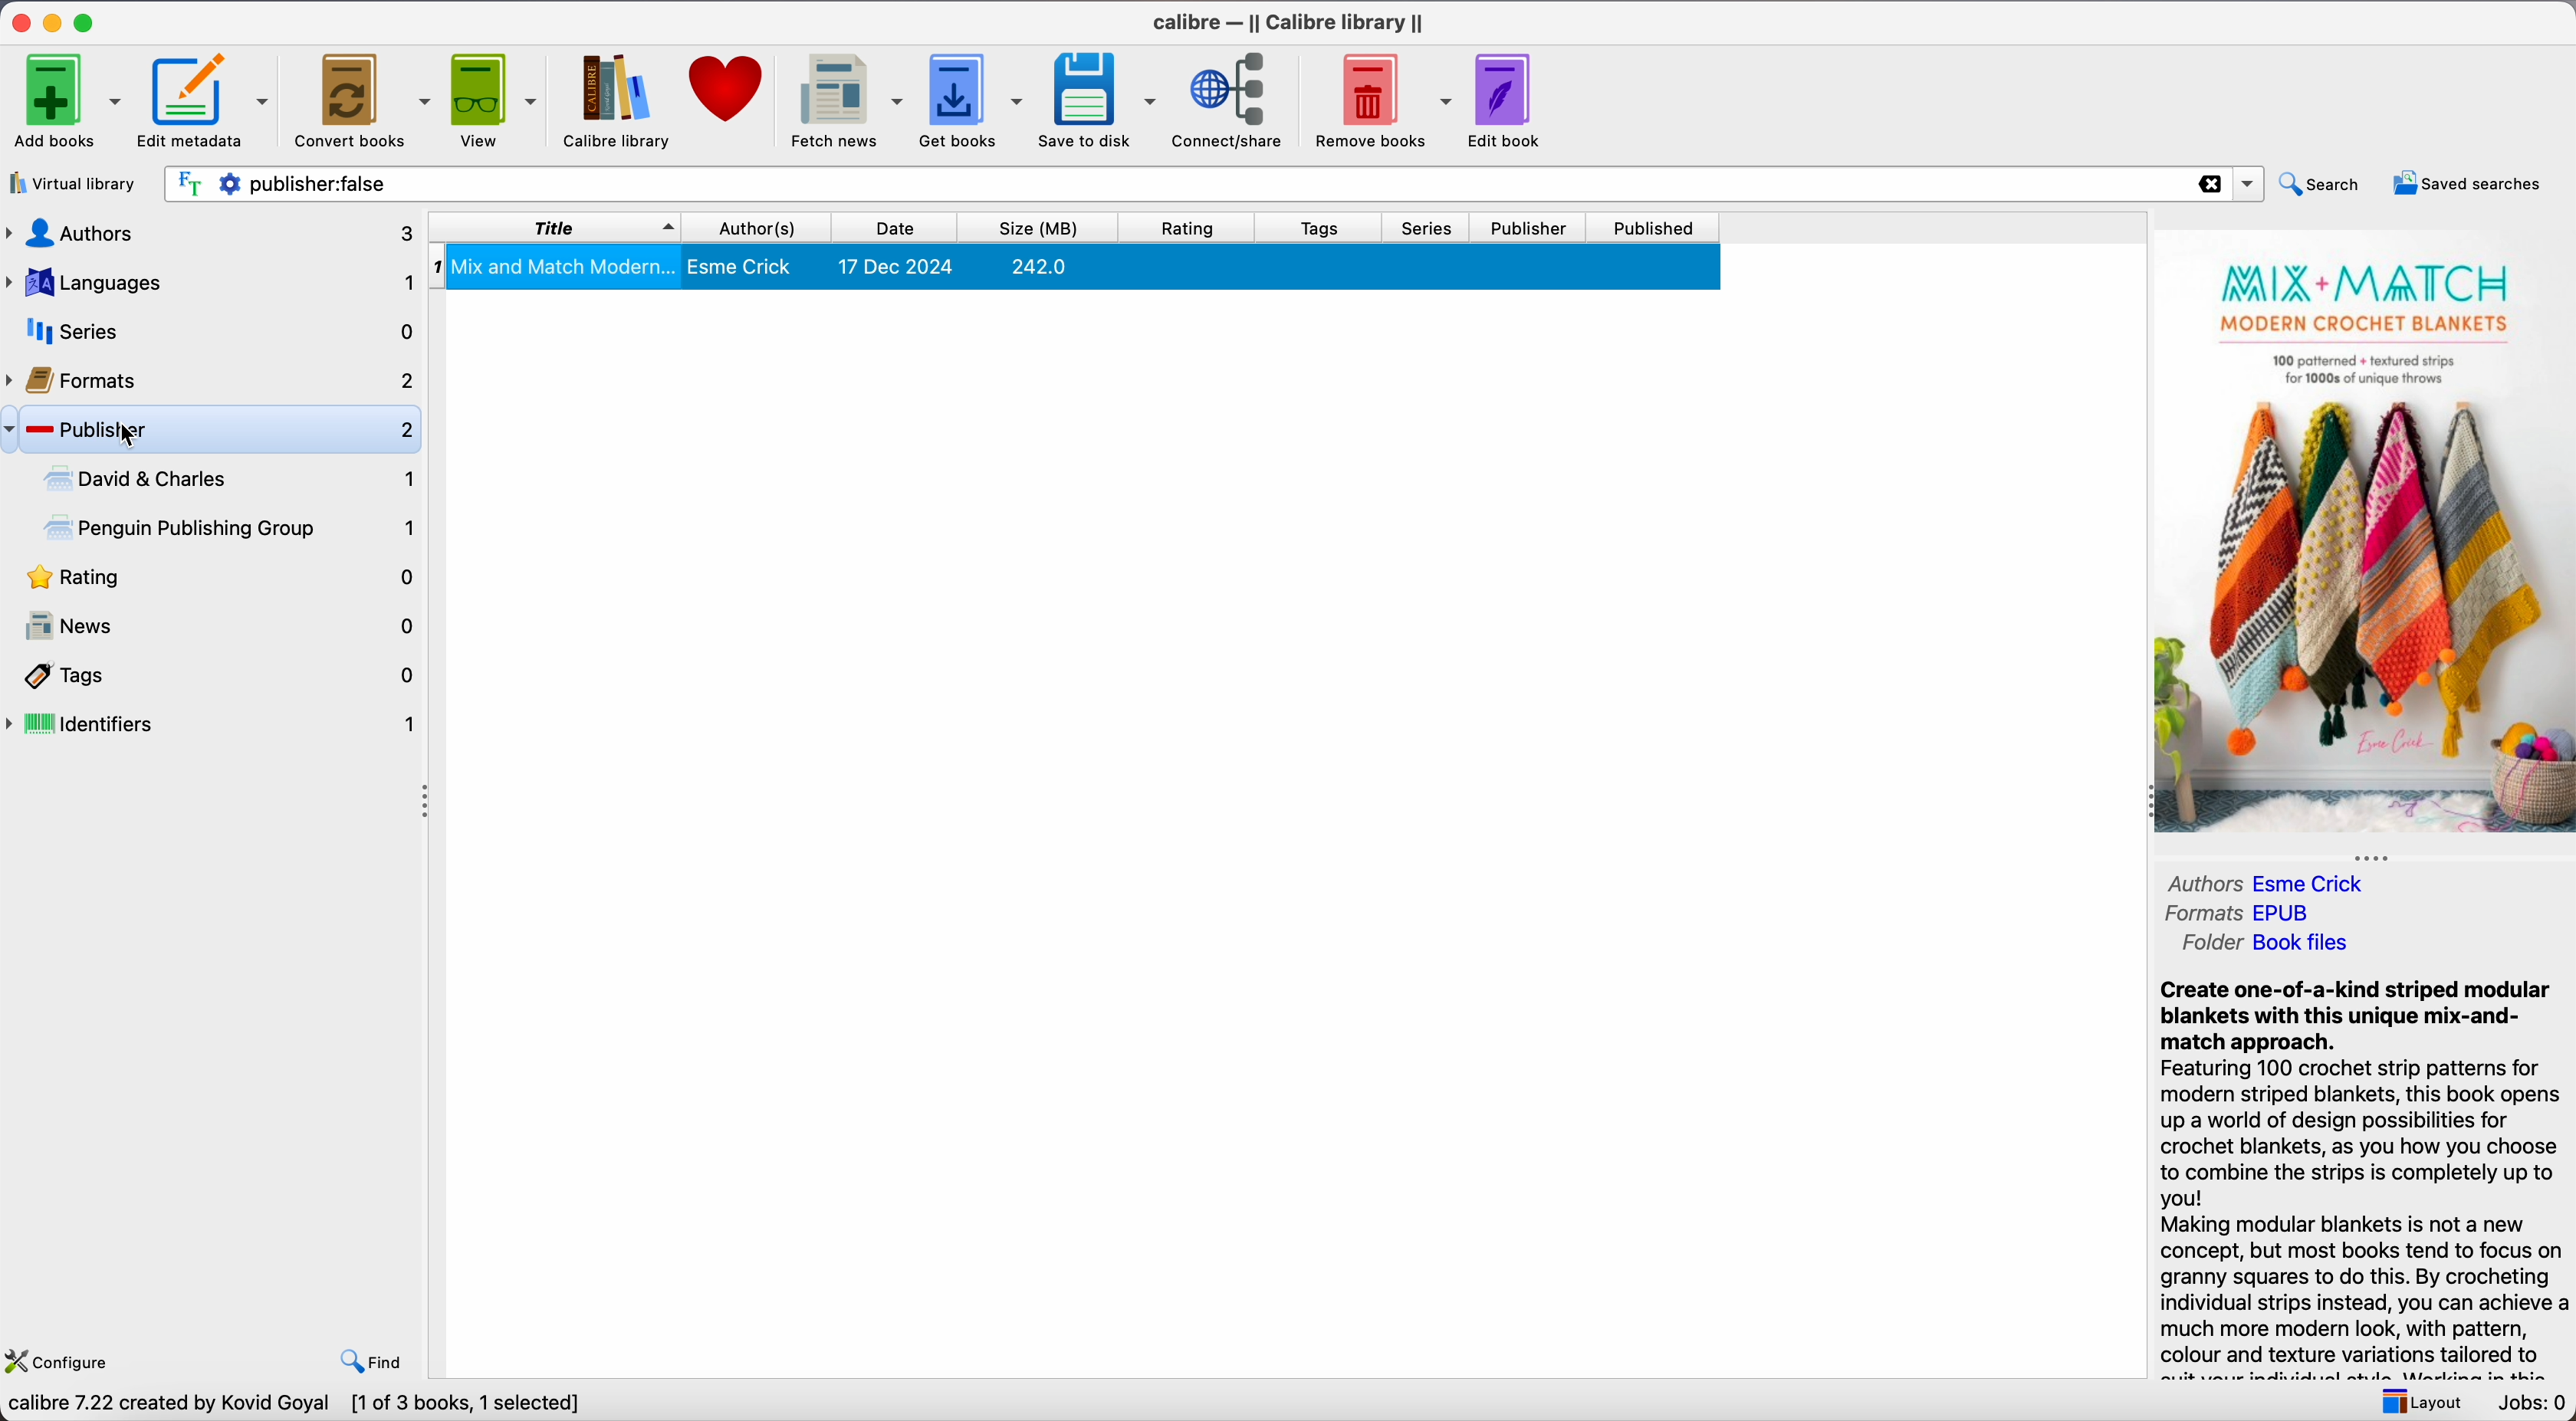  What do you see at coordinates (66, 1358) in the screenshot?
I see `configure` at bounding box center [66, 1358].